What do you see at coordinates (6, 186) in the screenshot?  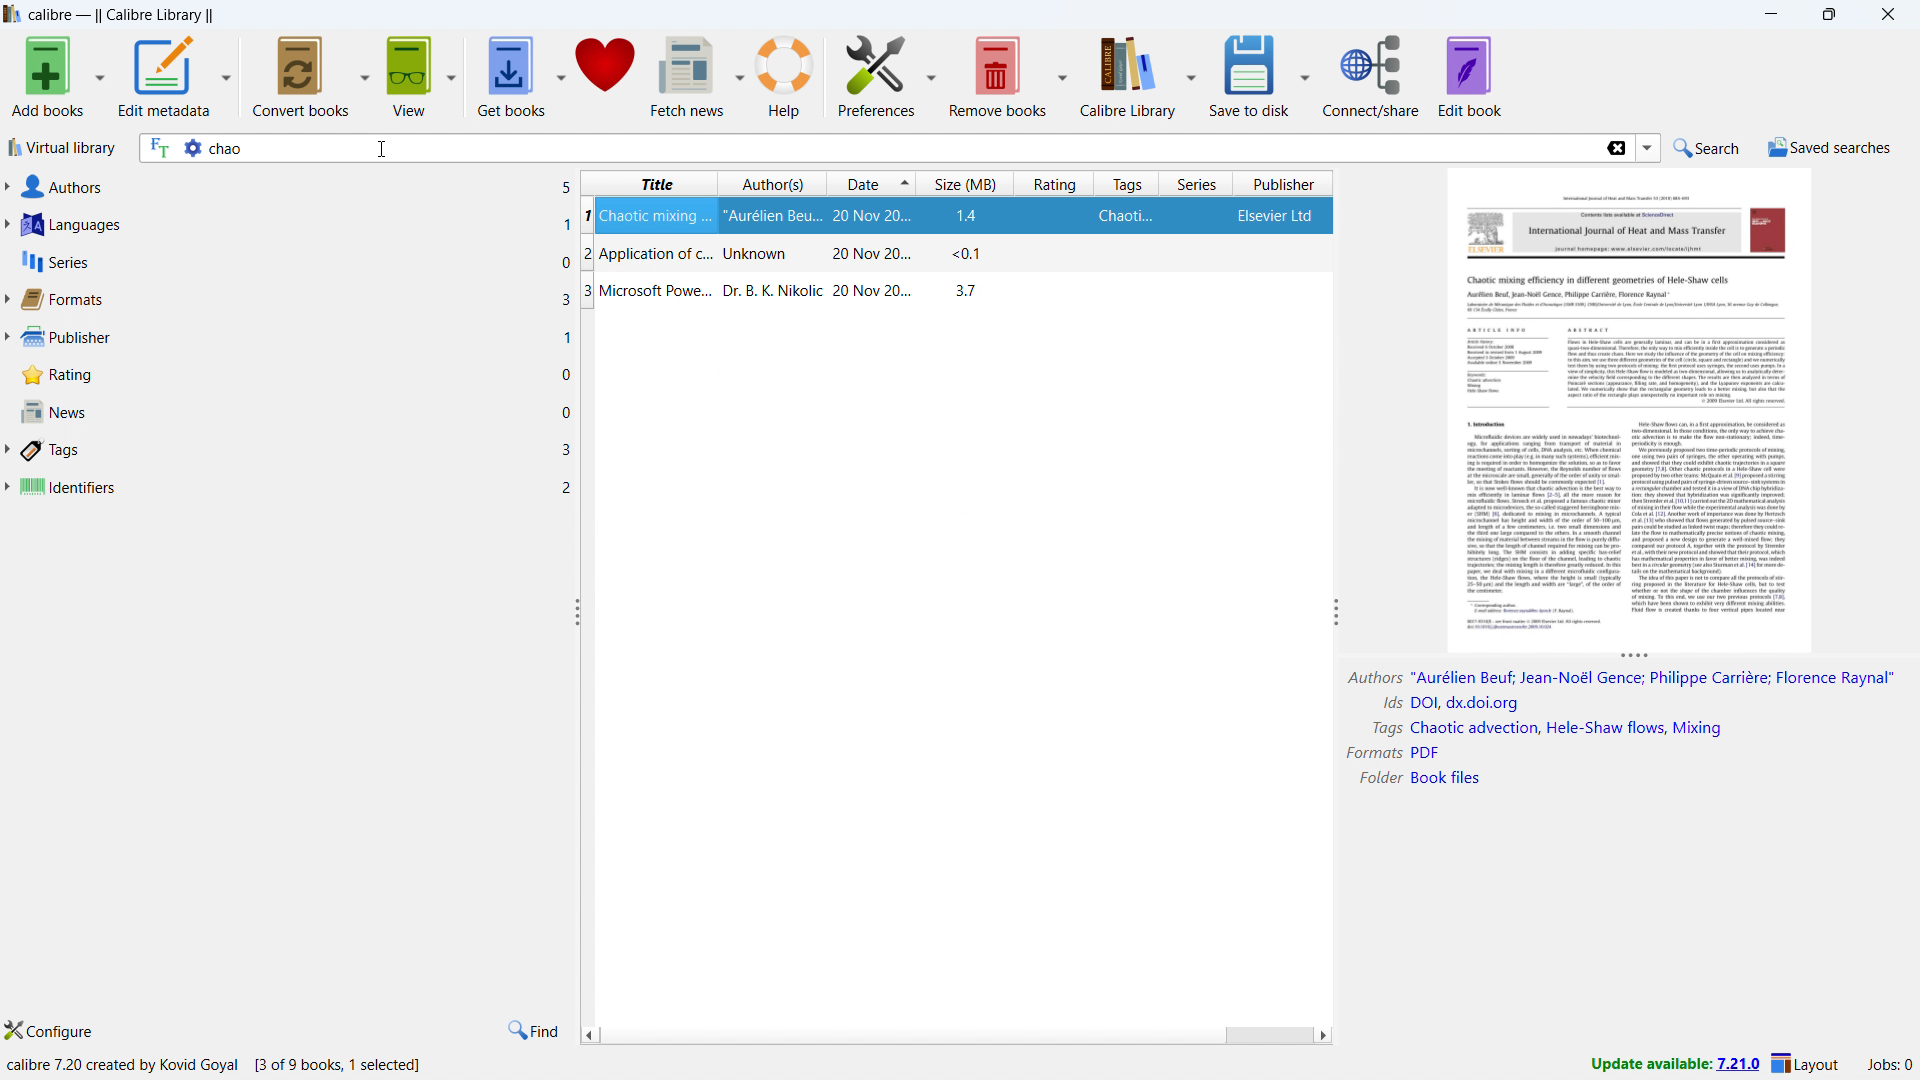 I see `expand authors` at bounding box center [6, 186].